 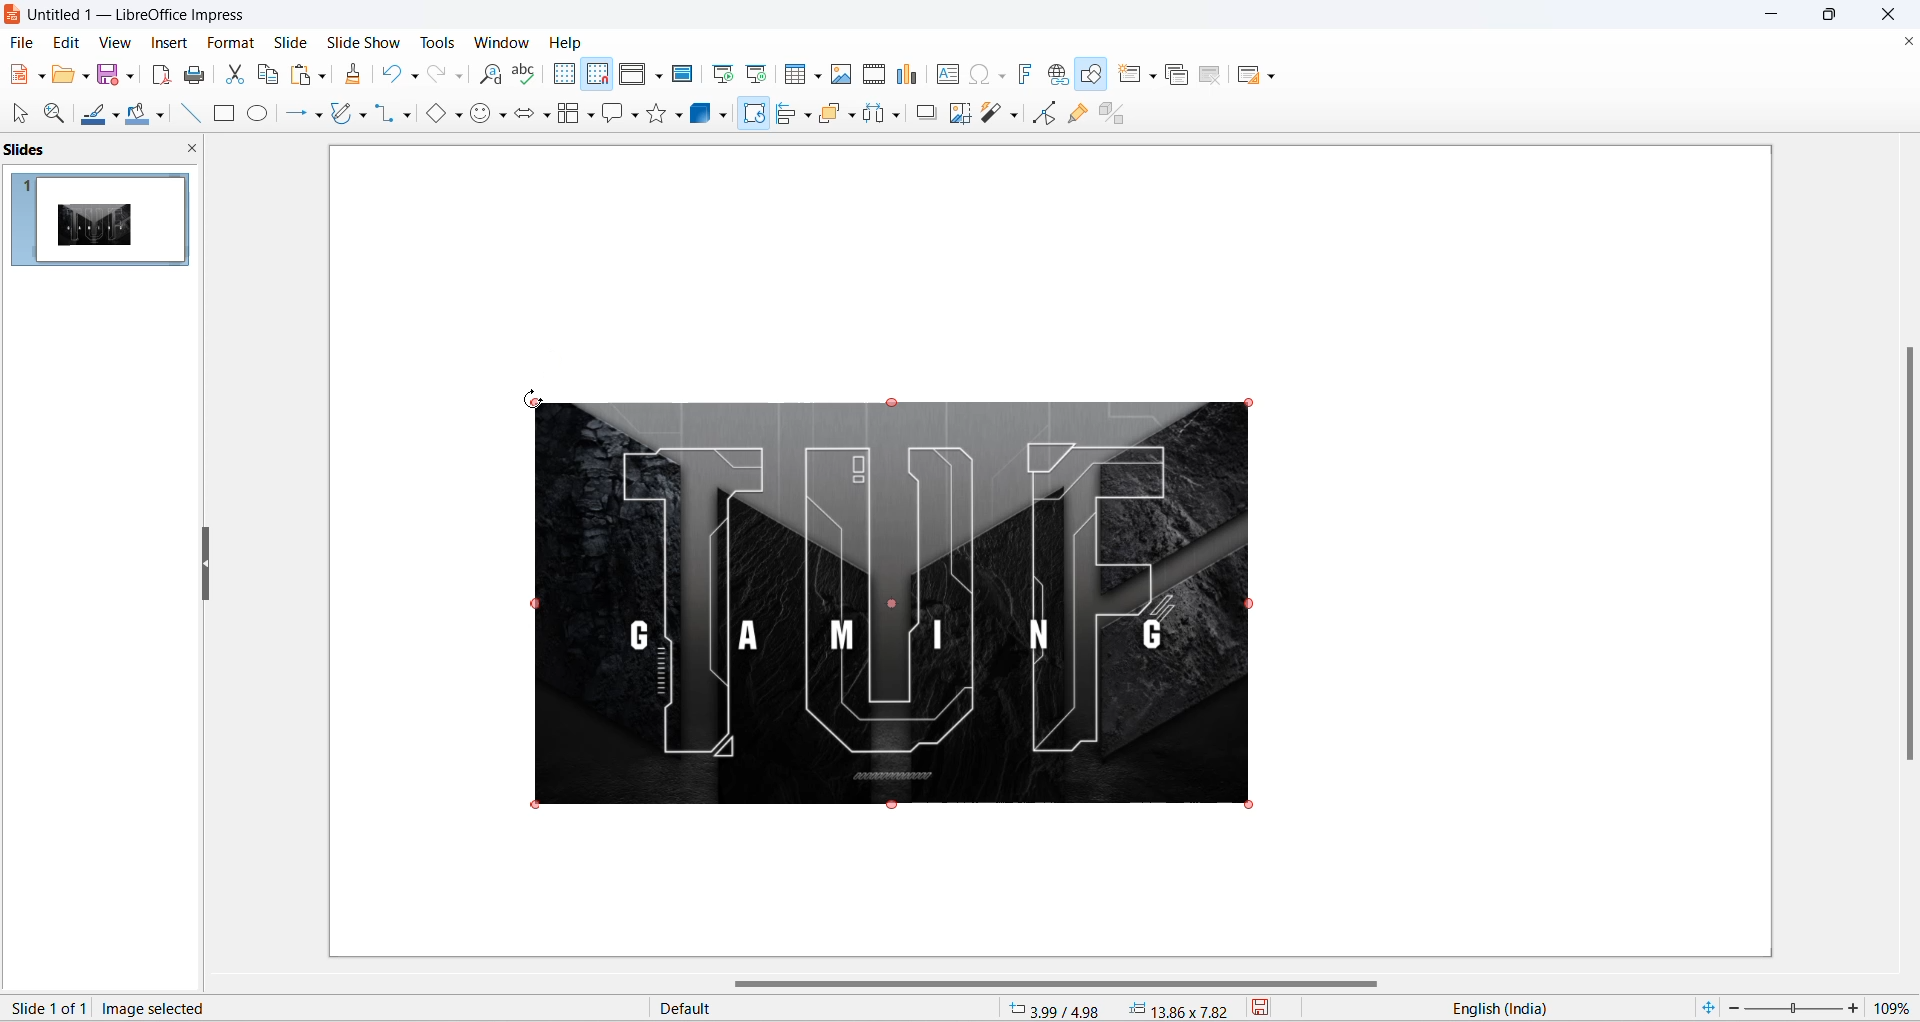 What do you see at coordinates (1894, 14) in the screenshot?
I see `close` at bounding box center [1894, 14].